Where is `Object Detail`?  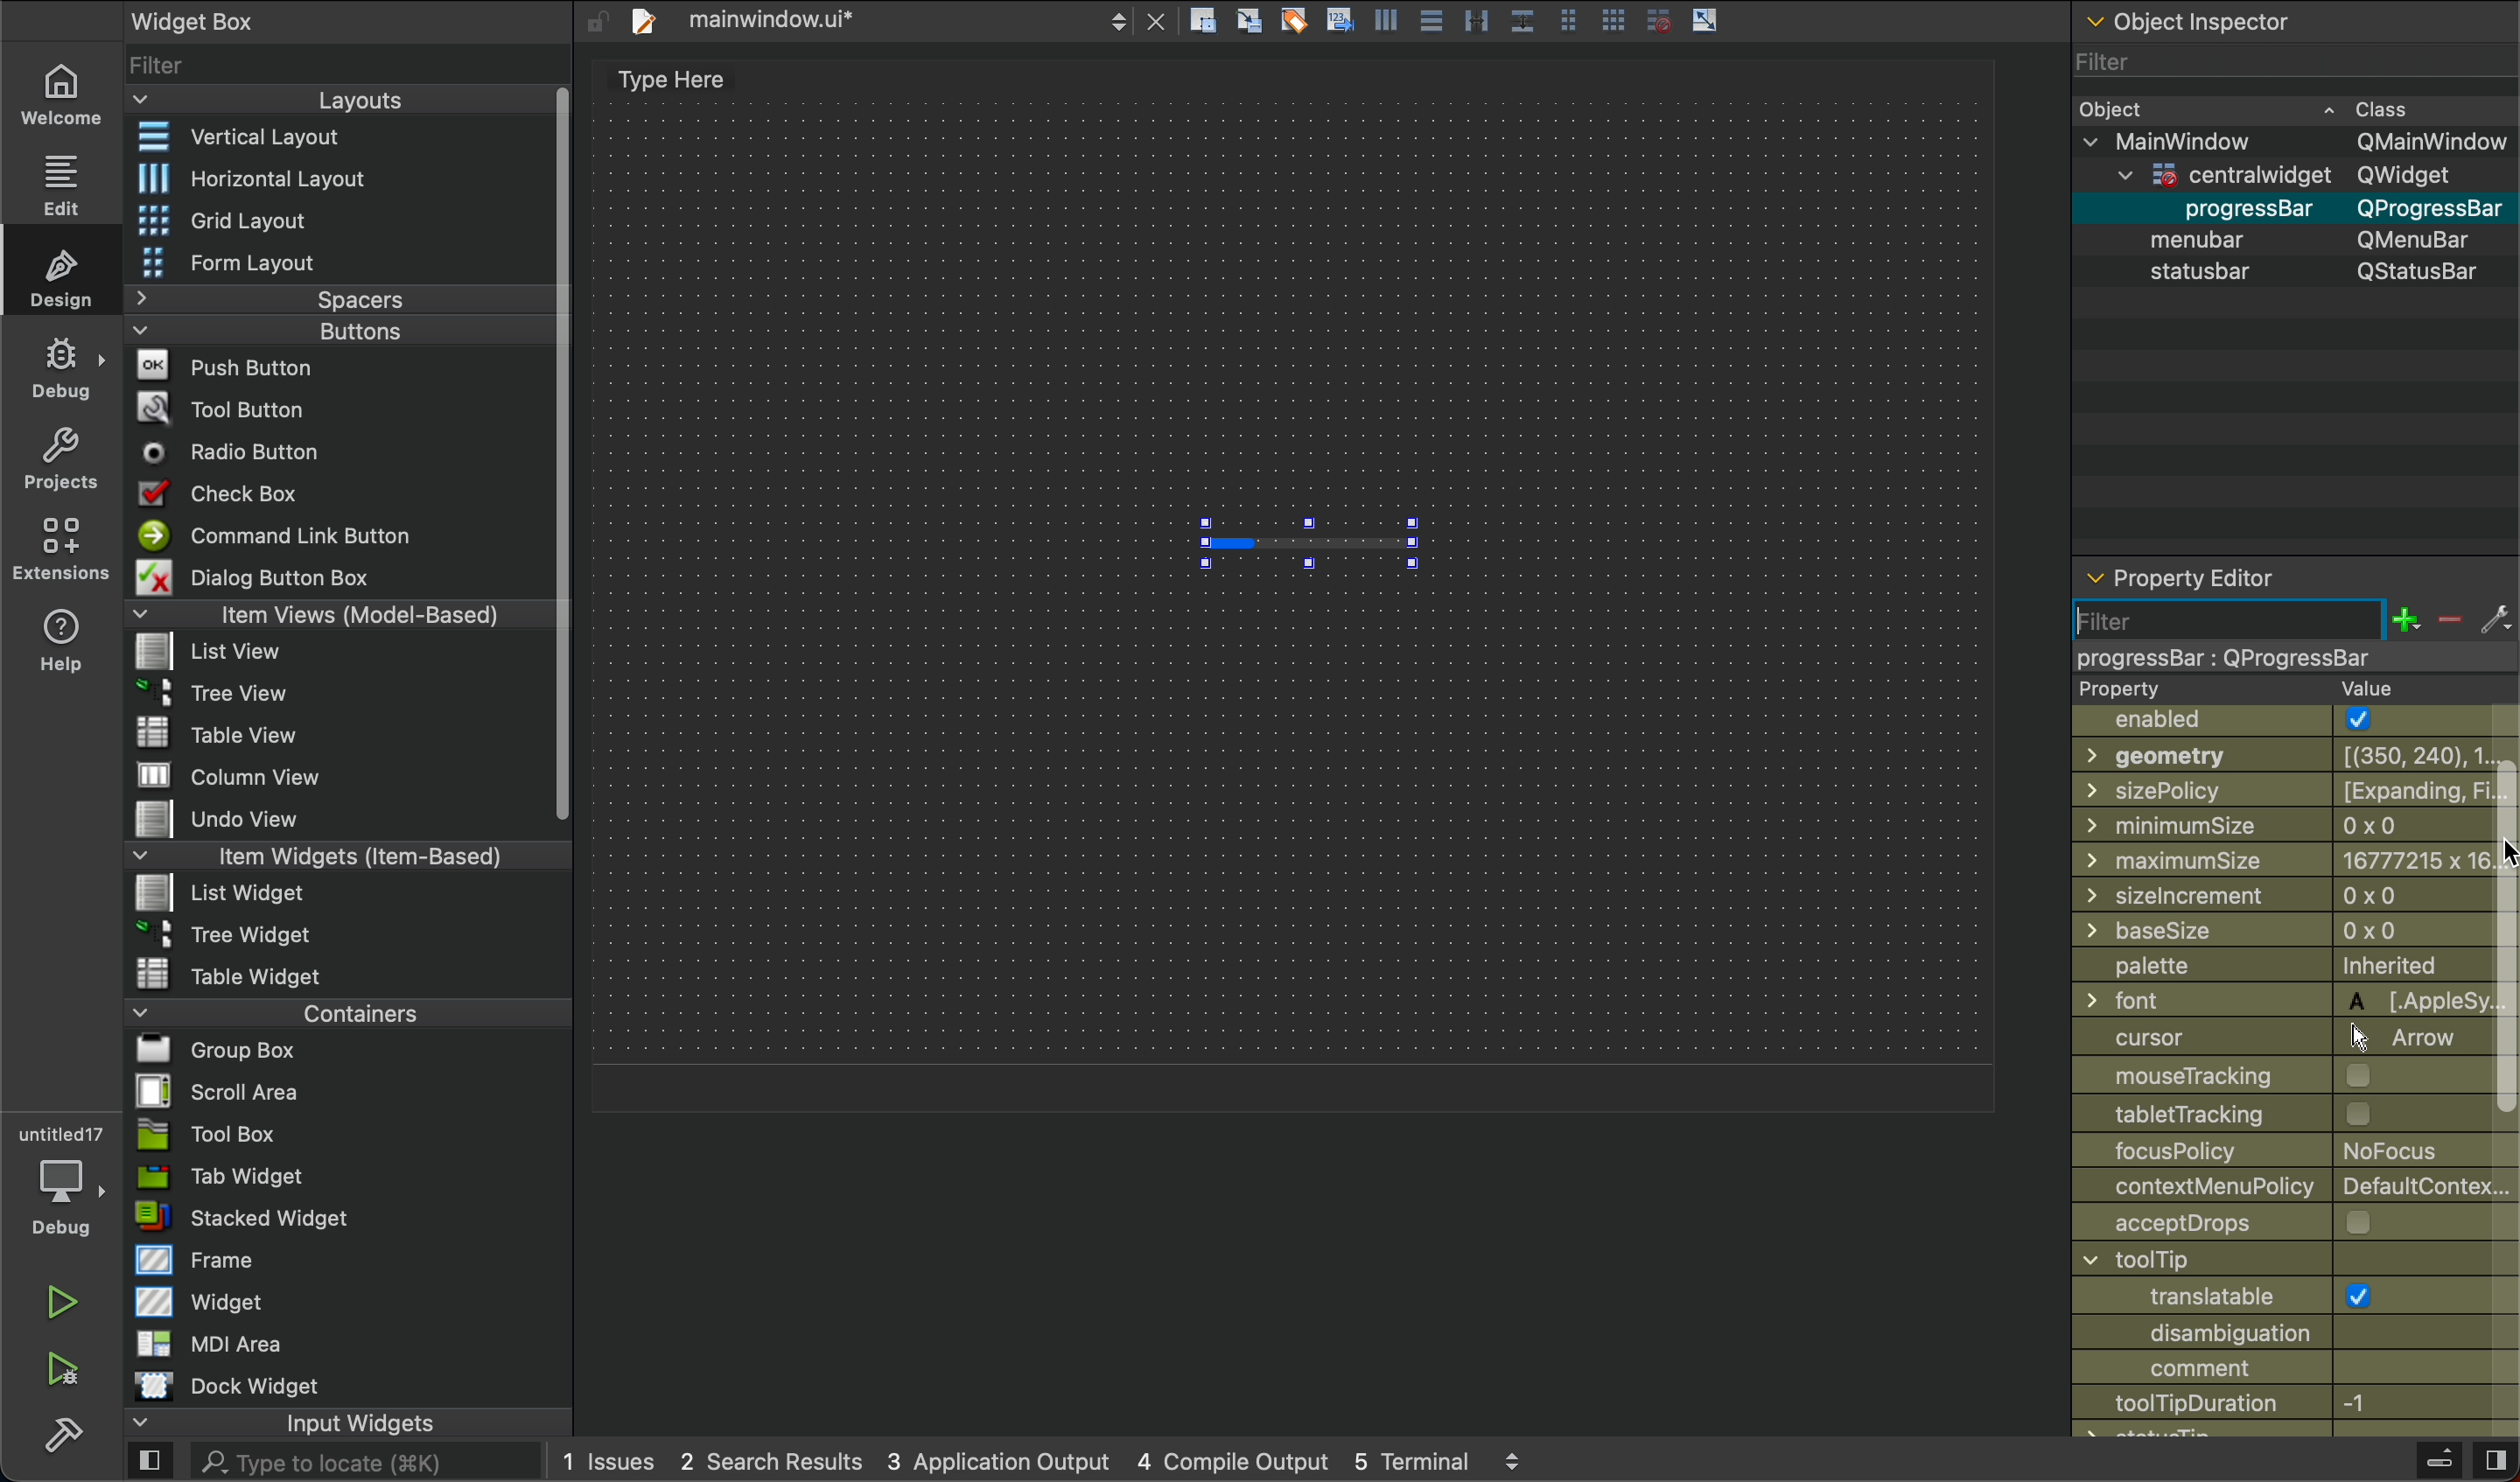 Object Detail is located at coordinates (2293, 189).